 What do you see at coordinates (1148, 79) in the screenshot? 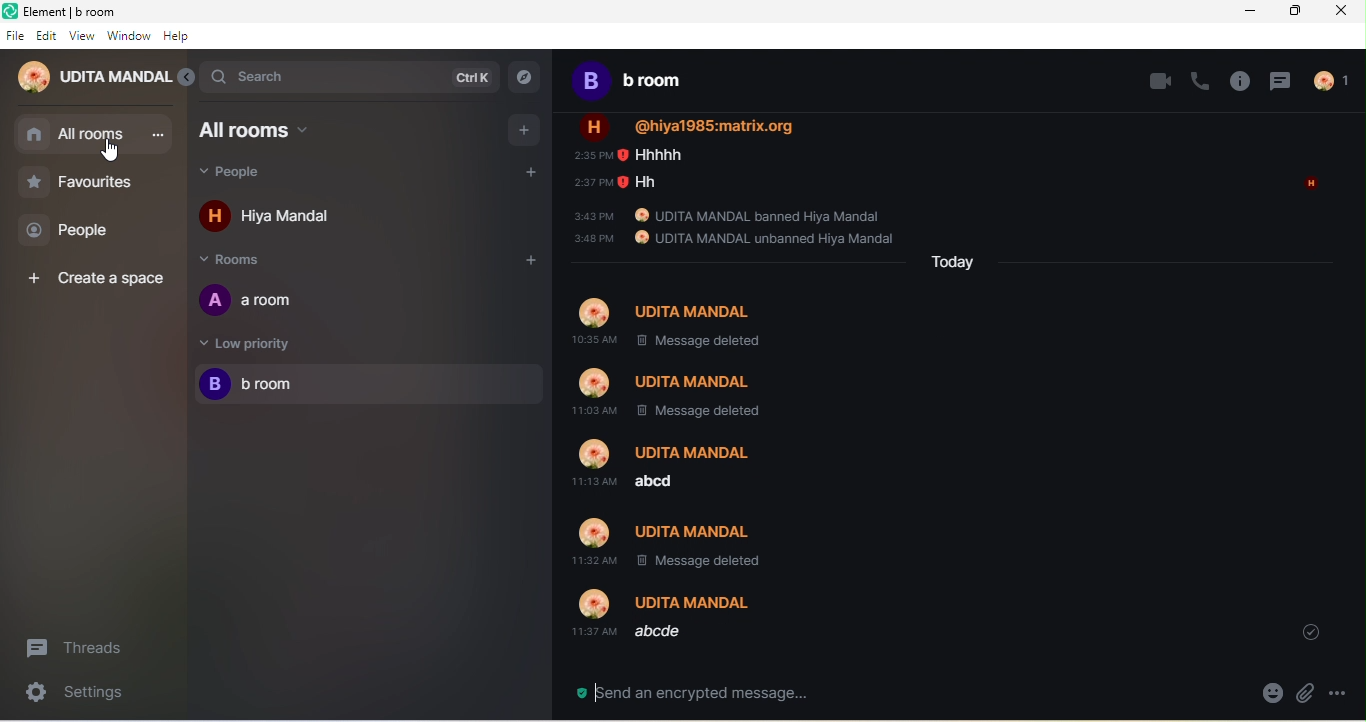
I see `video call` at bounding box center [1148, 79].